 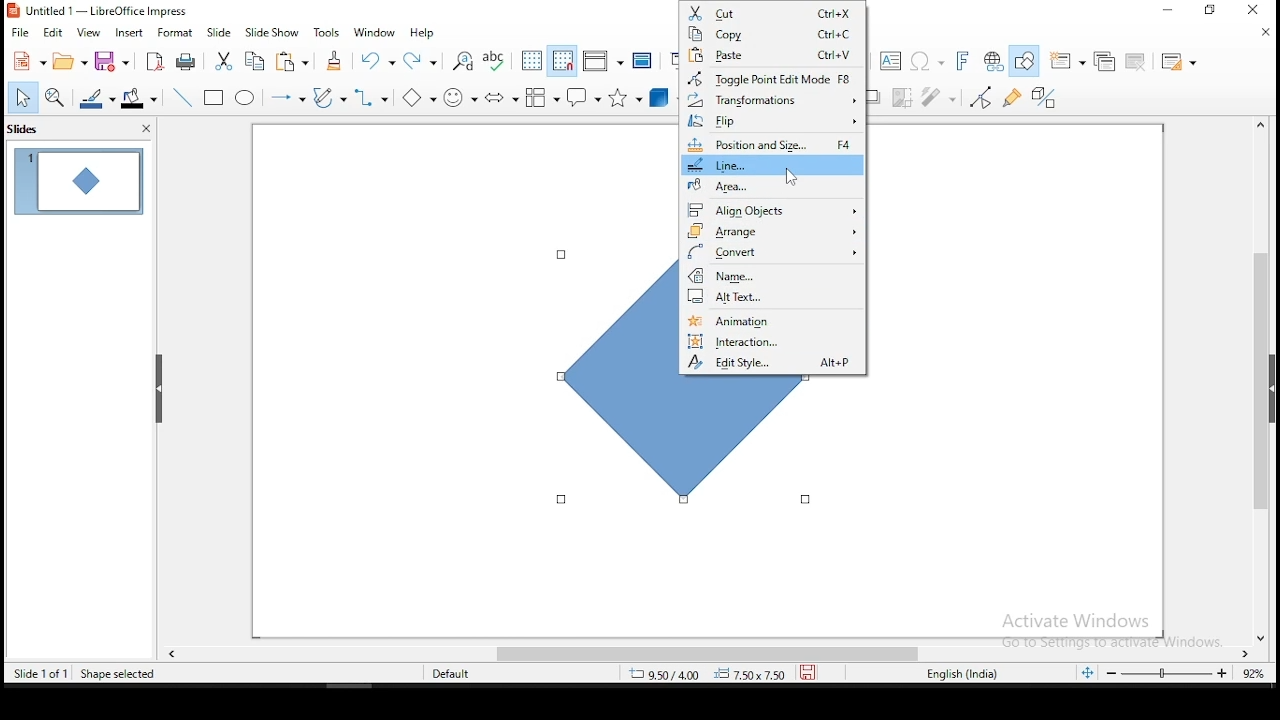 I want to click on select tool, so click(x=18, y=99).